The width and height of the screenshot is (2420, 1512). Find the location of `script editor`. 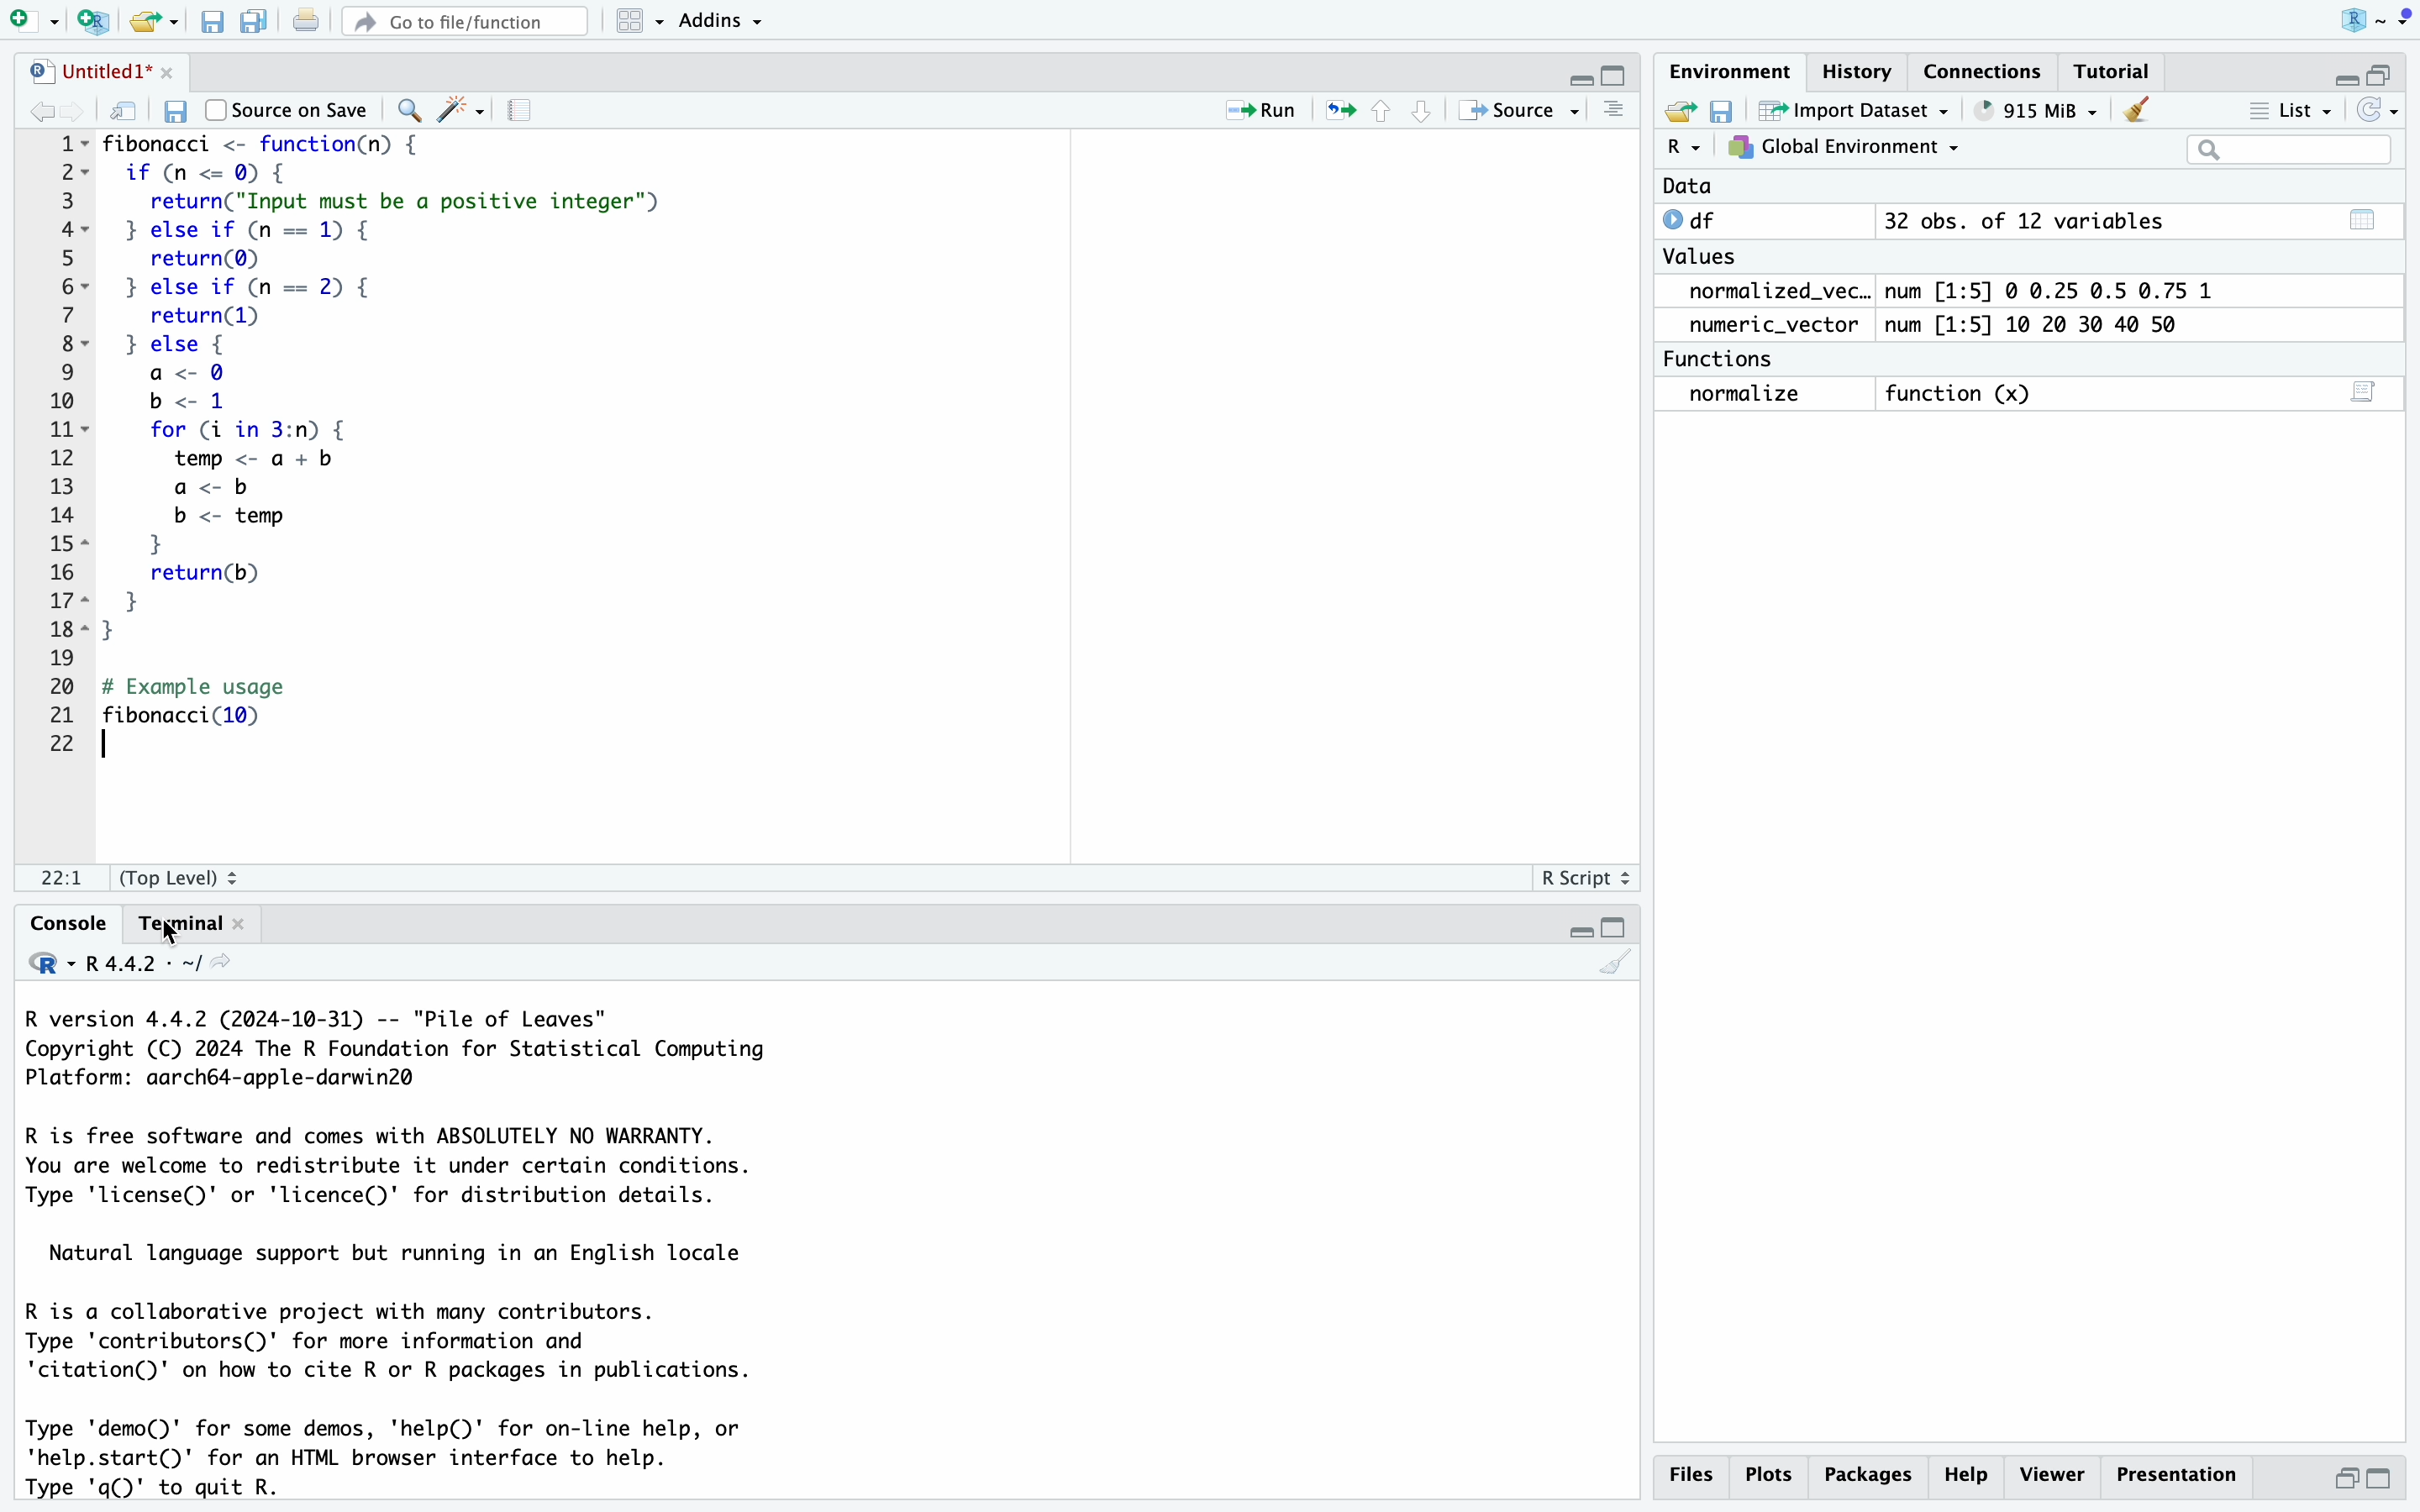

script editor is located at coordinates (2366, 389).